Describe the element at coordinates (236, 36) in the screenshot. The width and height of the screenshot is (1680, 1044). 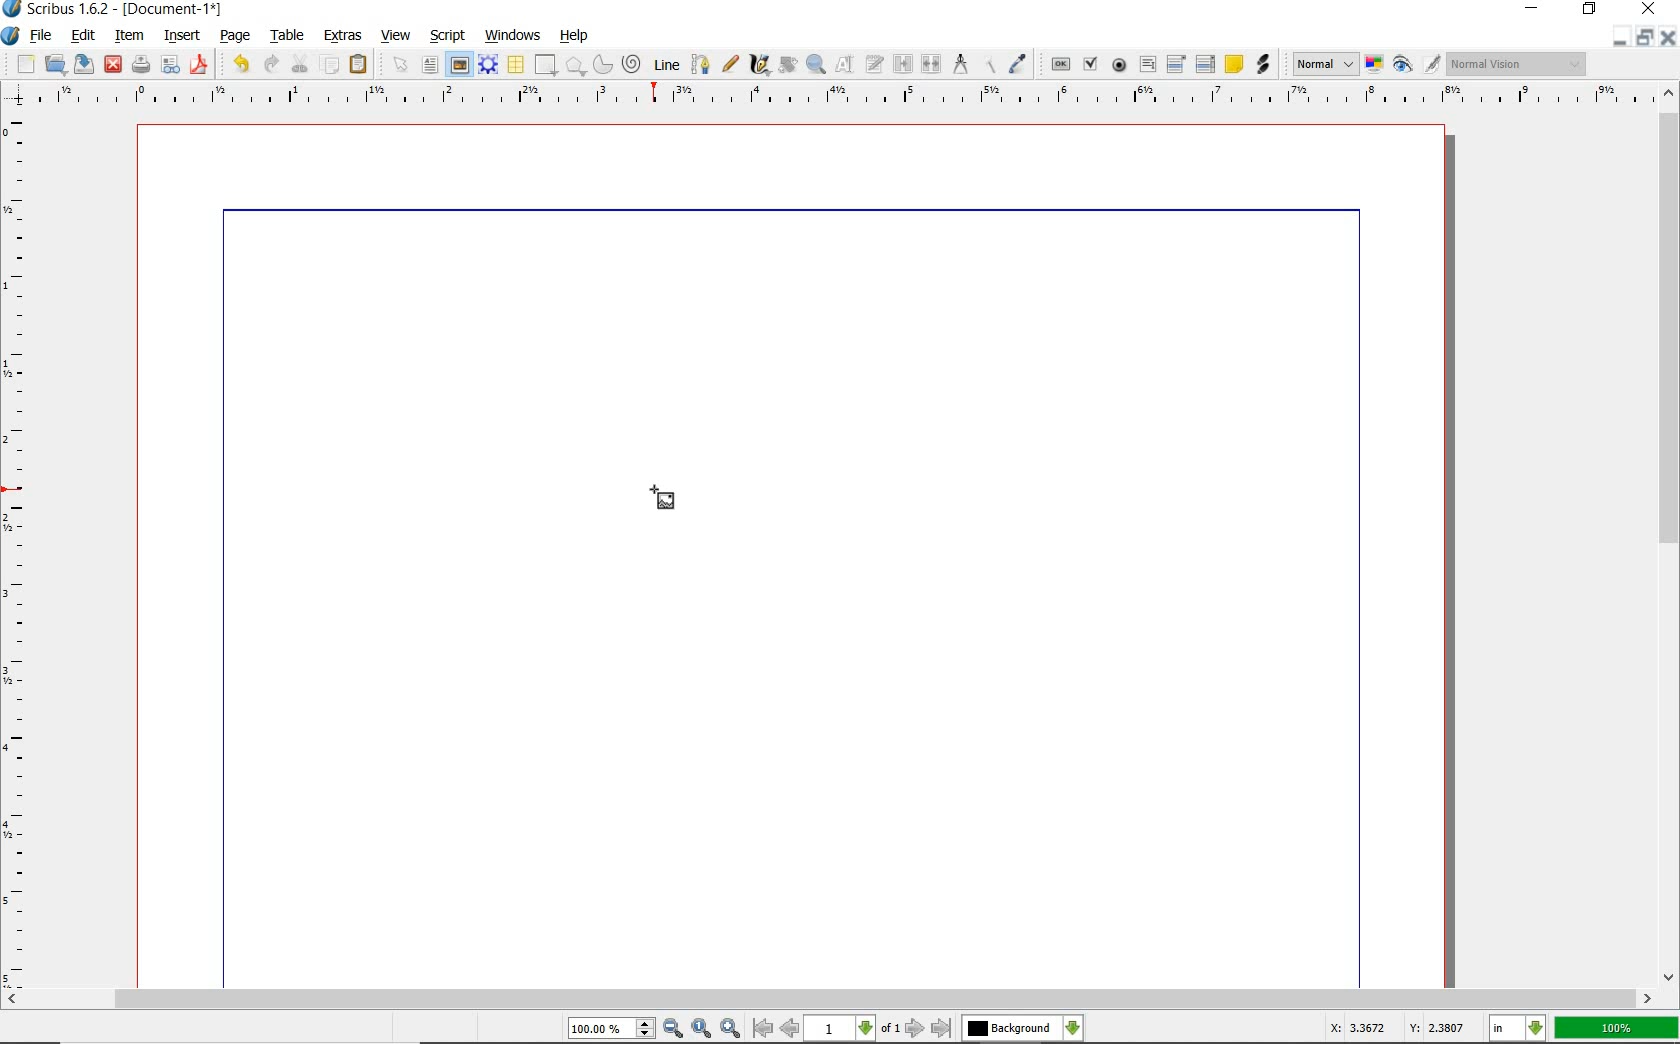
I see `page` at that location.